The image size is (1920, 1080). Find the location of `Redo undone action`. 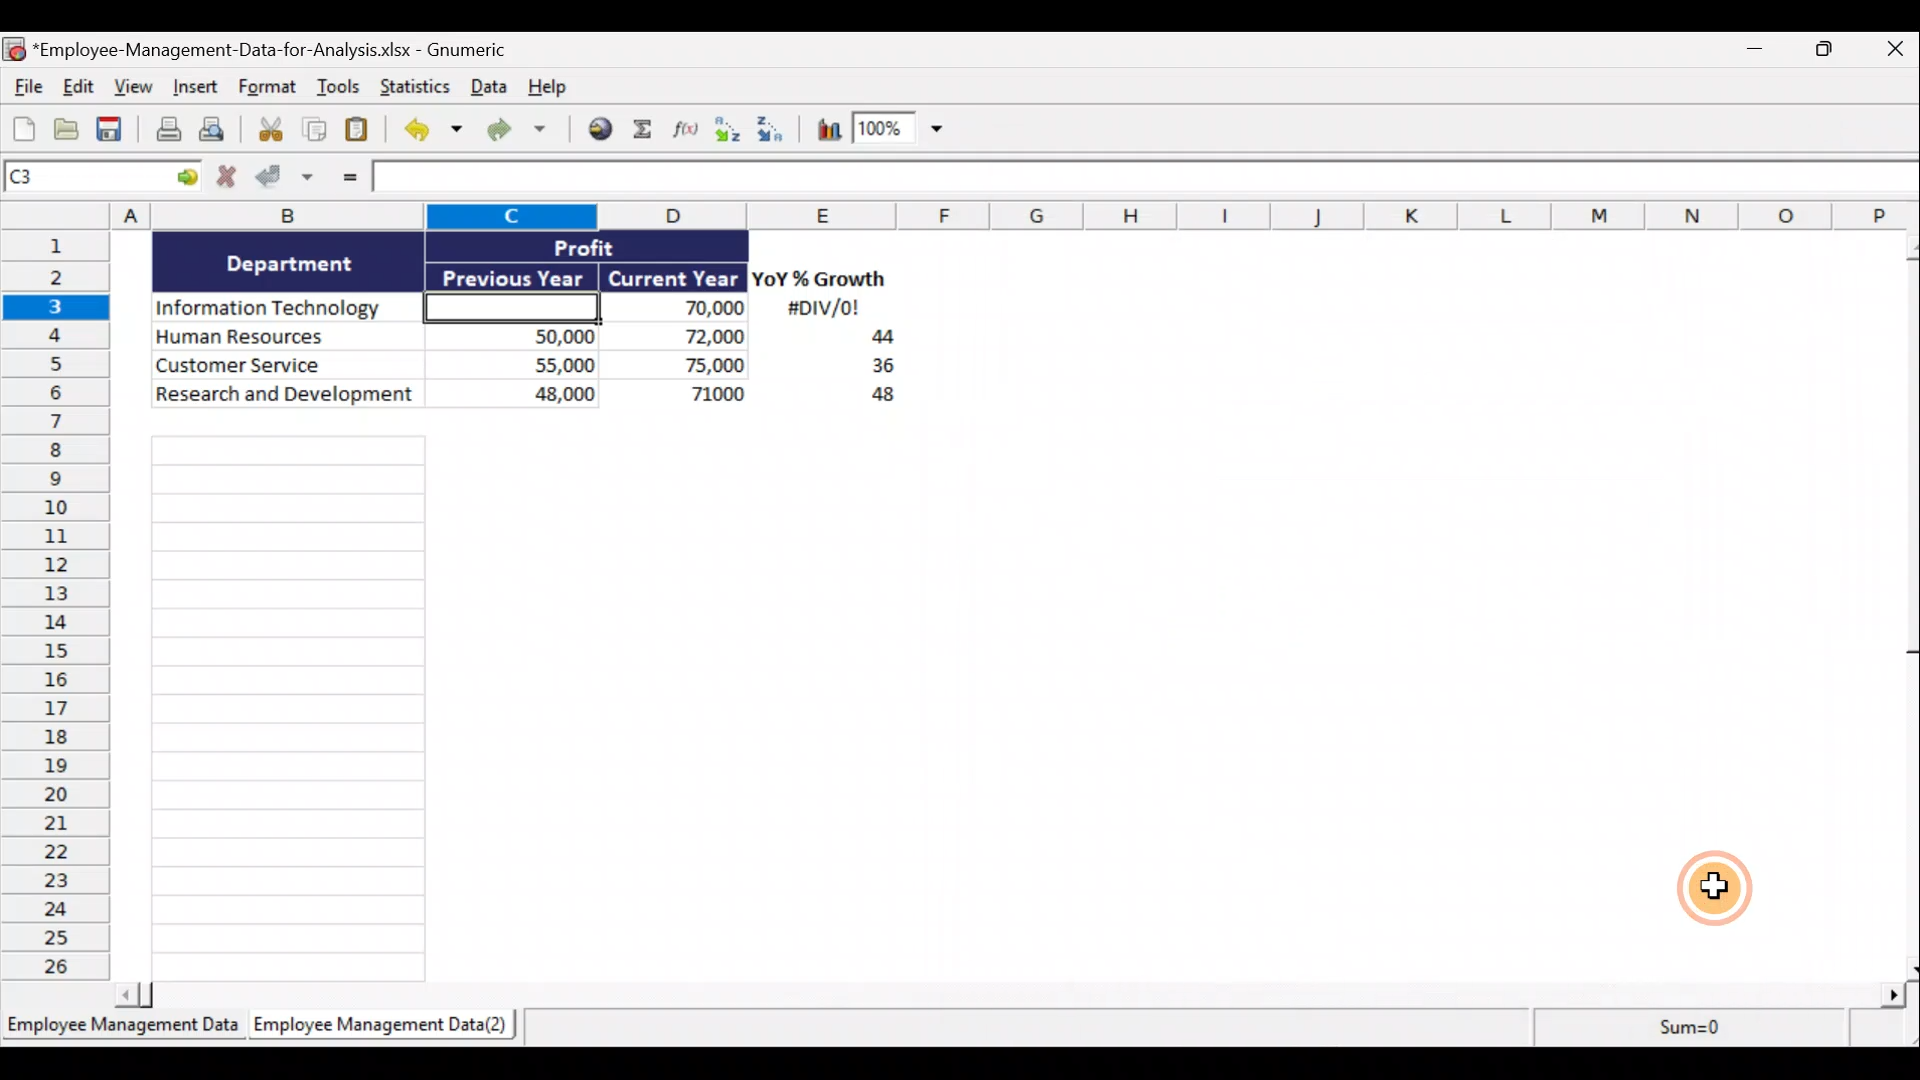

Redo undone action is located at coordinates (525, 130).